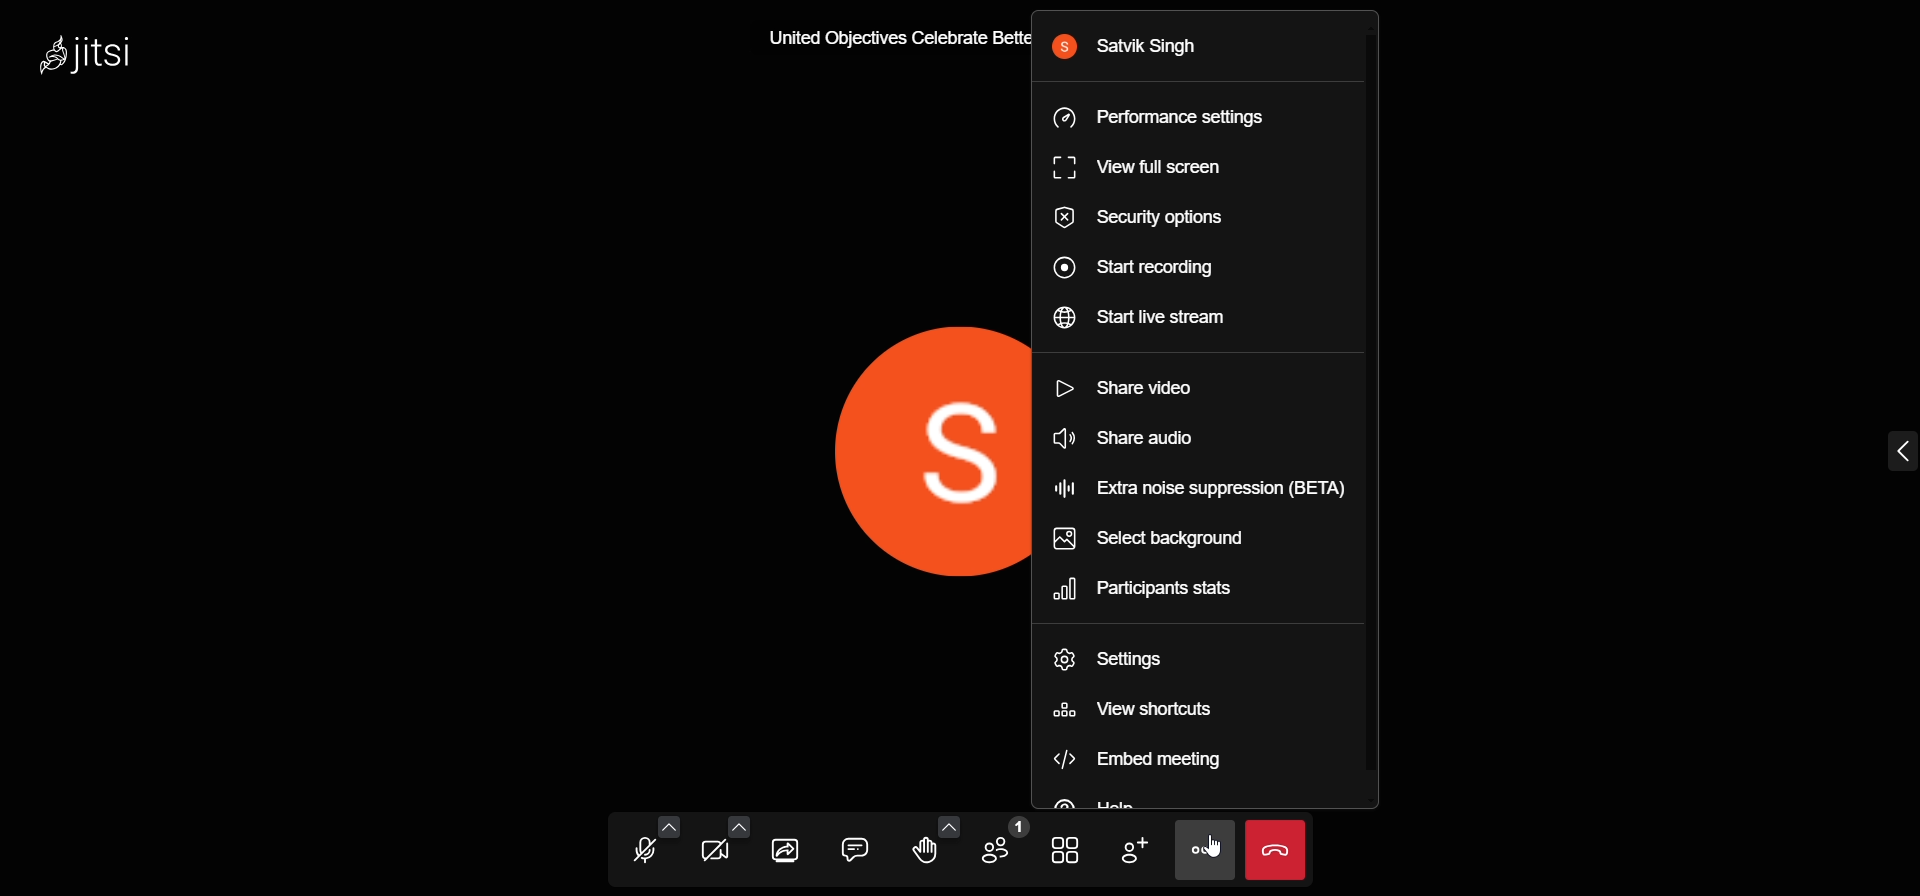 The image size is (1920, 896). What do you see at coordinates (97, 58) in the screenshot?
I see `Jitsi` at bounding box center [97, 58].